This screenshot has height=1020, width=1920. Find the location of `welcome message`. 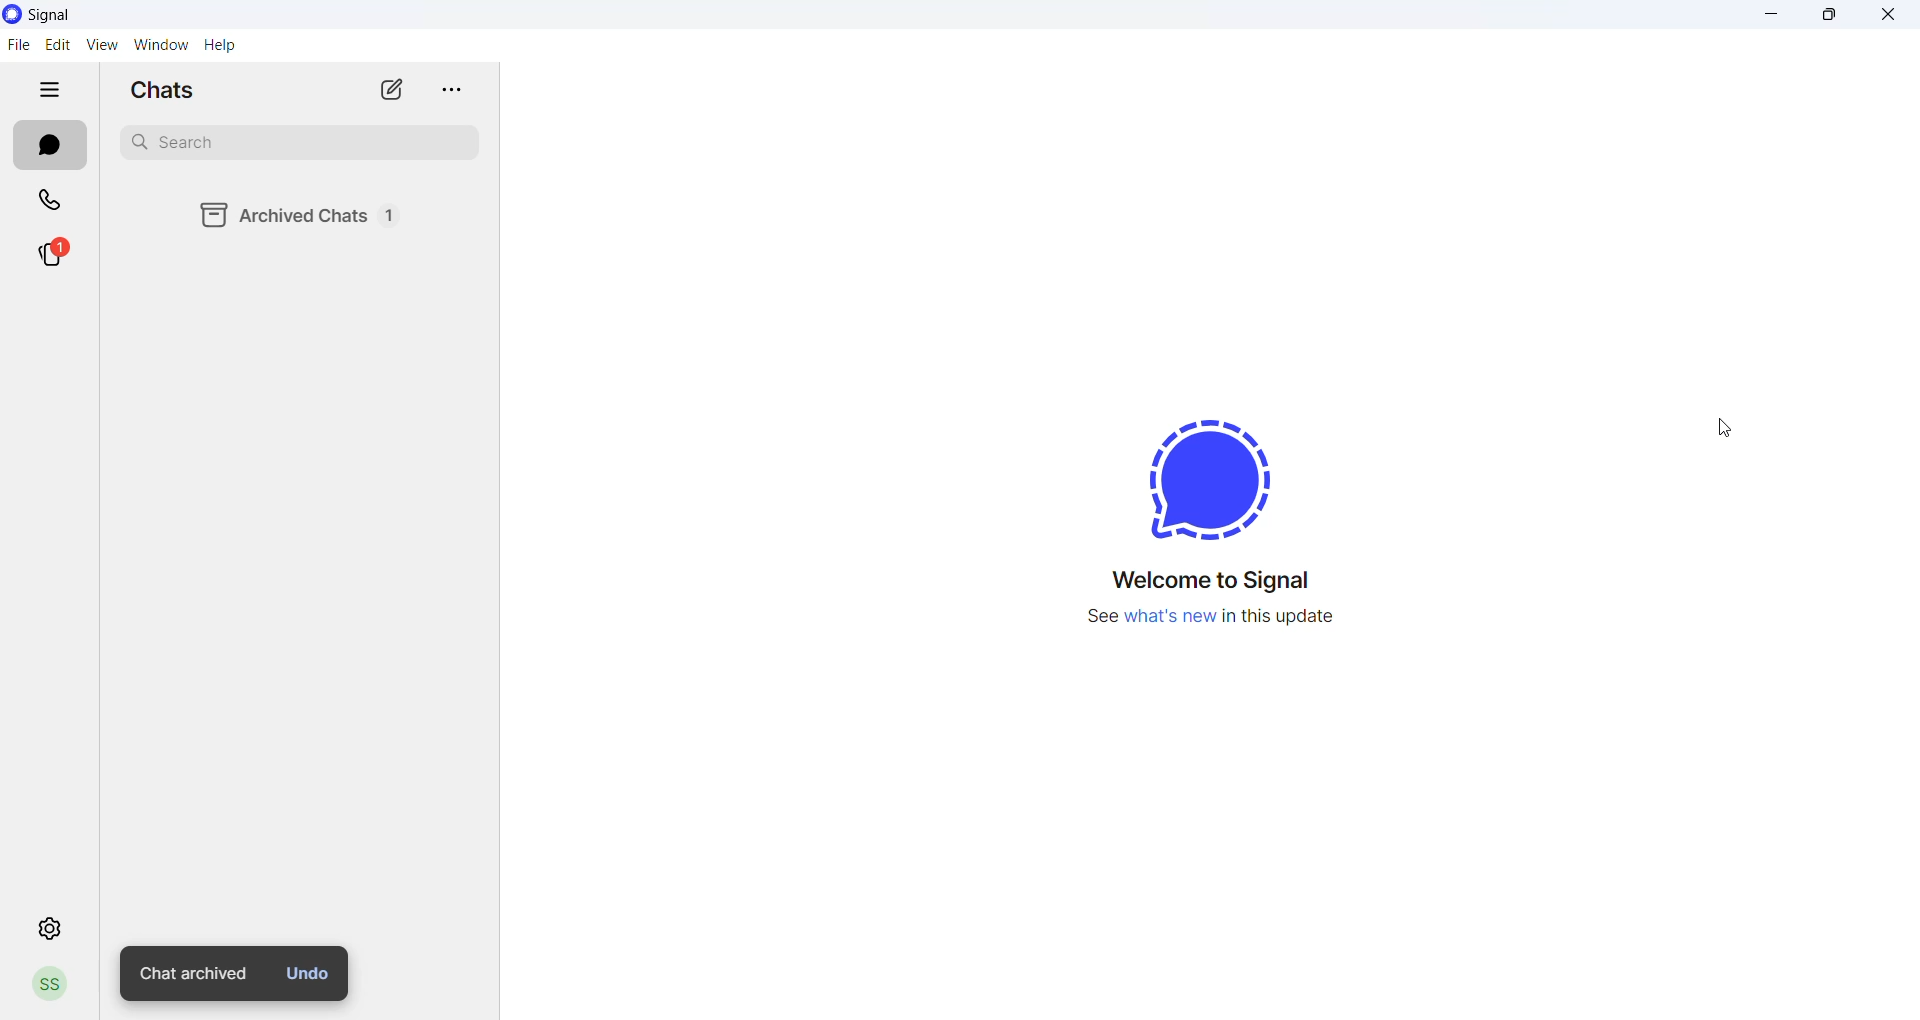

welcome message is located at coordinates (1222, 581).